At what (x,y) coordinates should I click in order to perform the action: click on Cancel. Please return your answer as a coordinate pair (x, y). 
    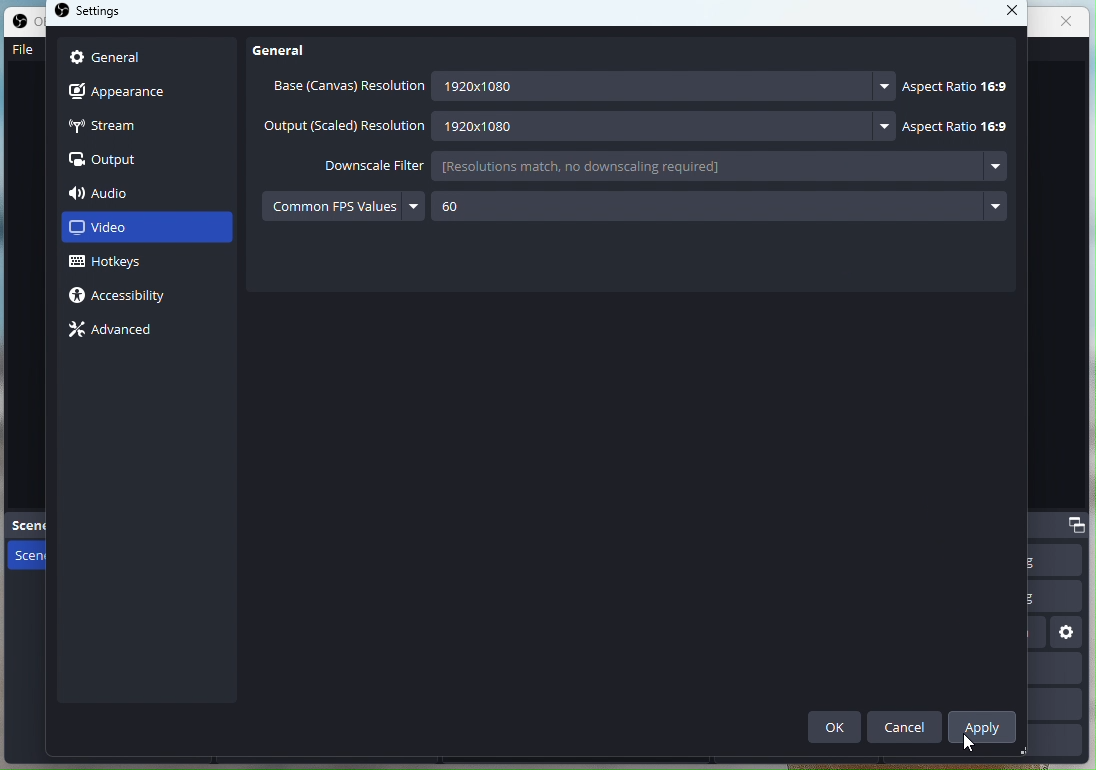
    Looking at the image, I should click on (906, 725).